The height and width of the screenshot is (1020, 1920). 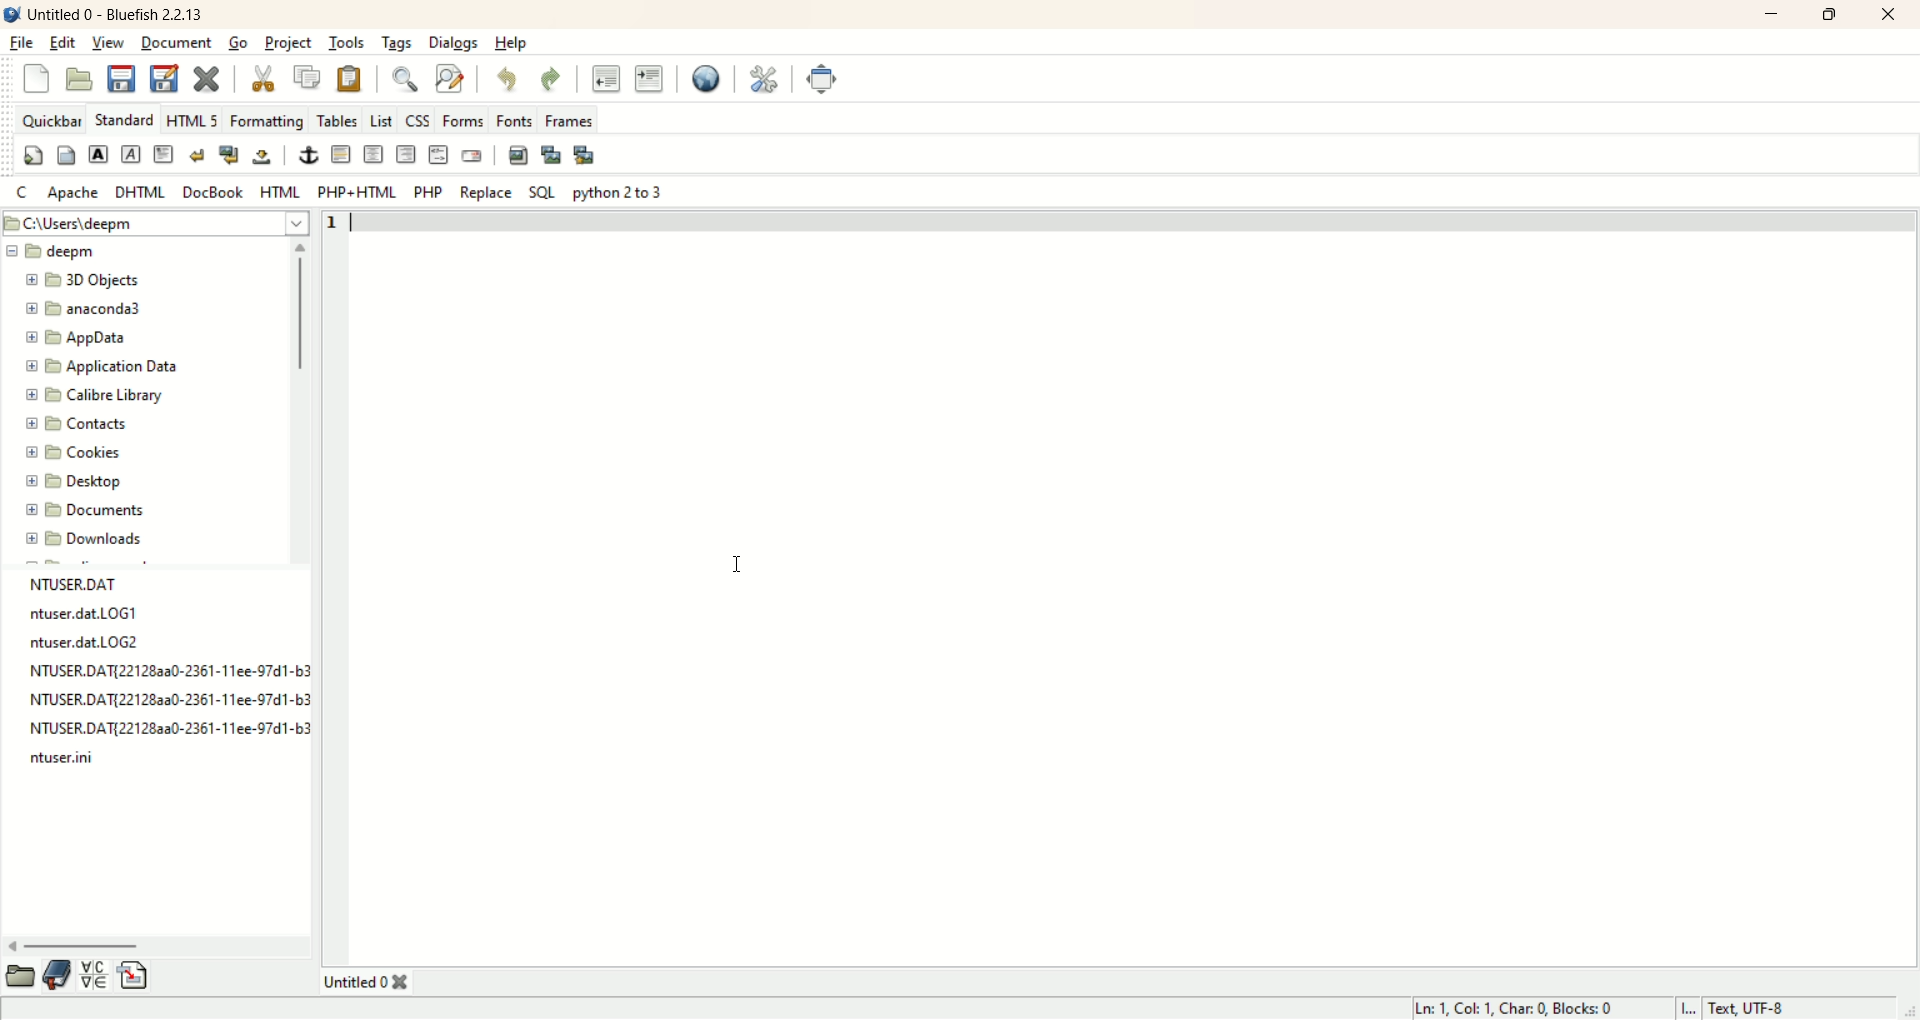 What do you see at coordinates (516, 41) in the screenshot?
I see `help` at bounding box center [516, 41].